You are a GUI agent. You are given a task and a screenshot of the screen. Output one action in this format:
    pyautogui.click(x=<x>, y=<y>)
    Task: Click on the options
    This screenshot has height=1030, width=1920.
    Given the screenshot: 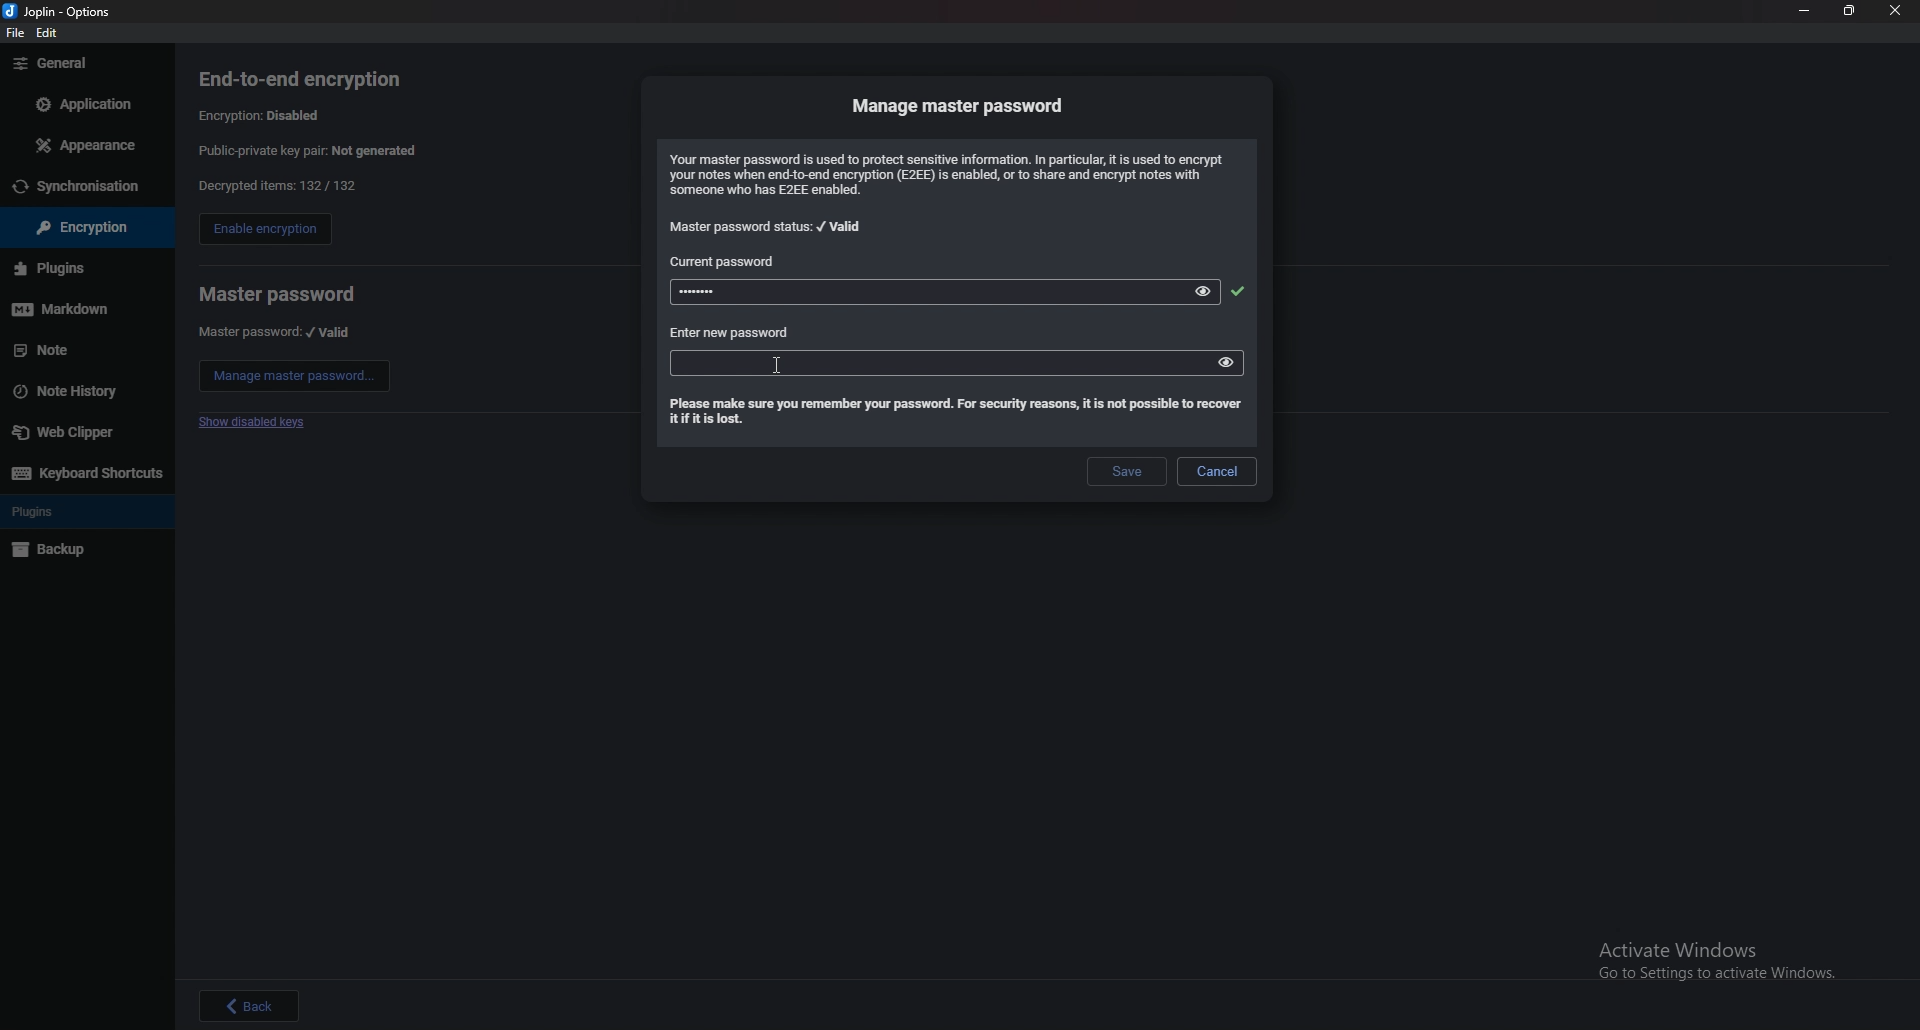 What is the action you would take?
    pyautogui.click(x=62, y=10)
    